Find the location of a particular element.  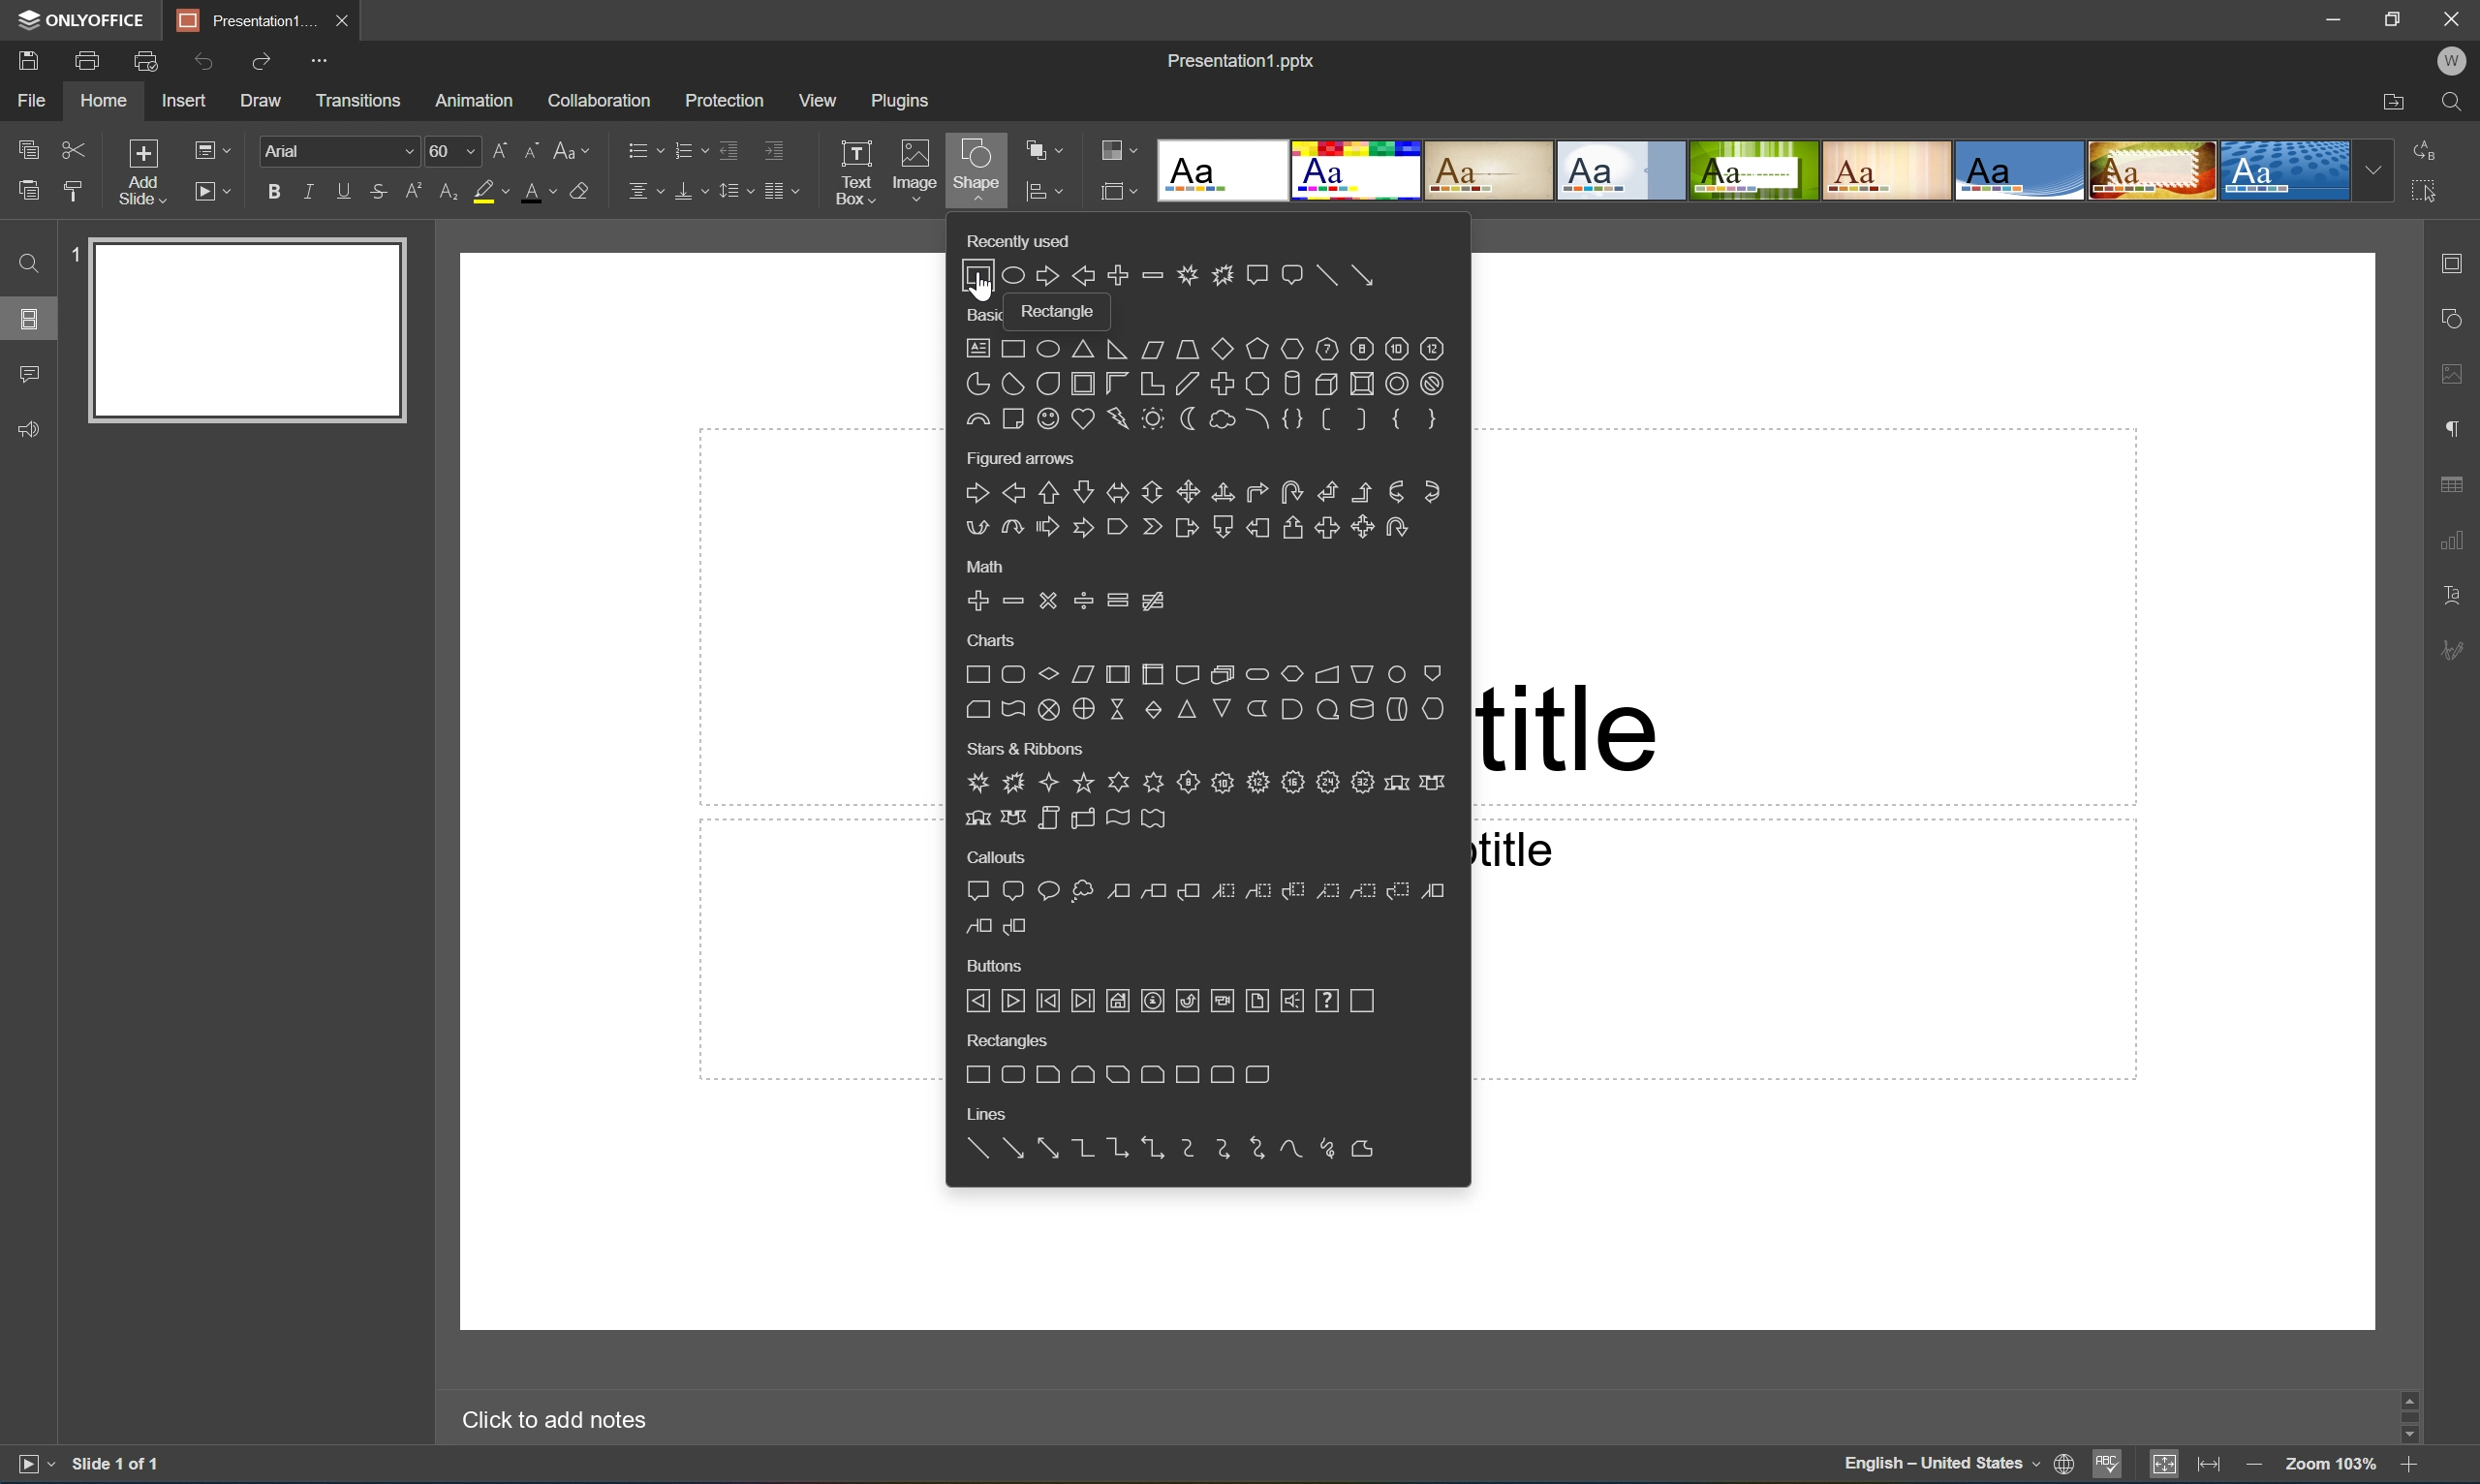

Decrease indent is located at coordinates (729, 147).